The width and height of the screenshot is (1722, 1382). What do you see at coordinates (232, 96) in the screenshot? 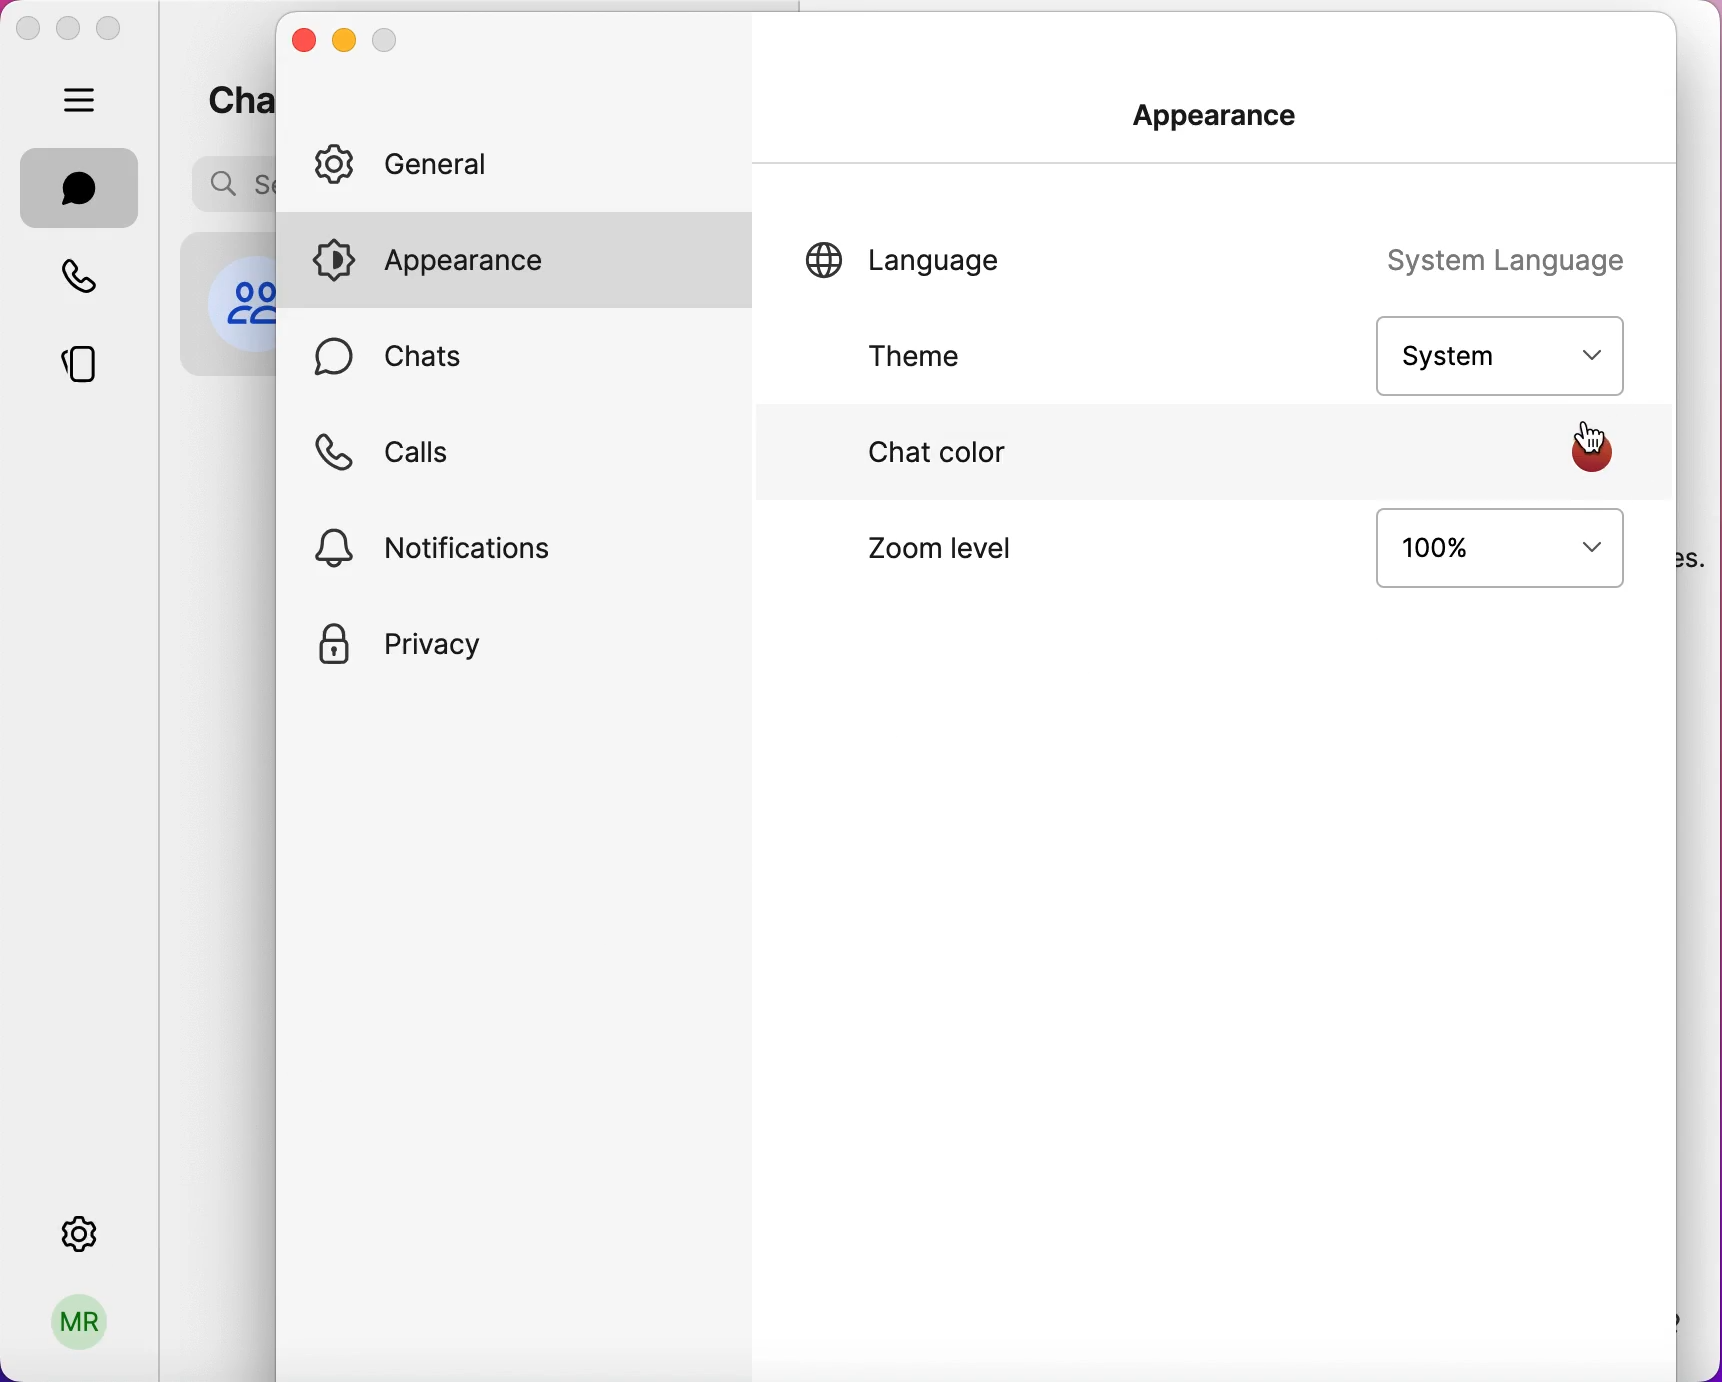
I see `chats` at bounding box center [232, 96].